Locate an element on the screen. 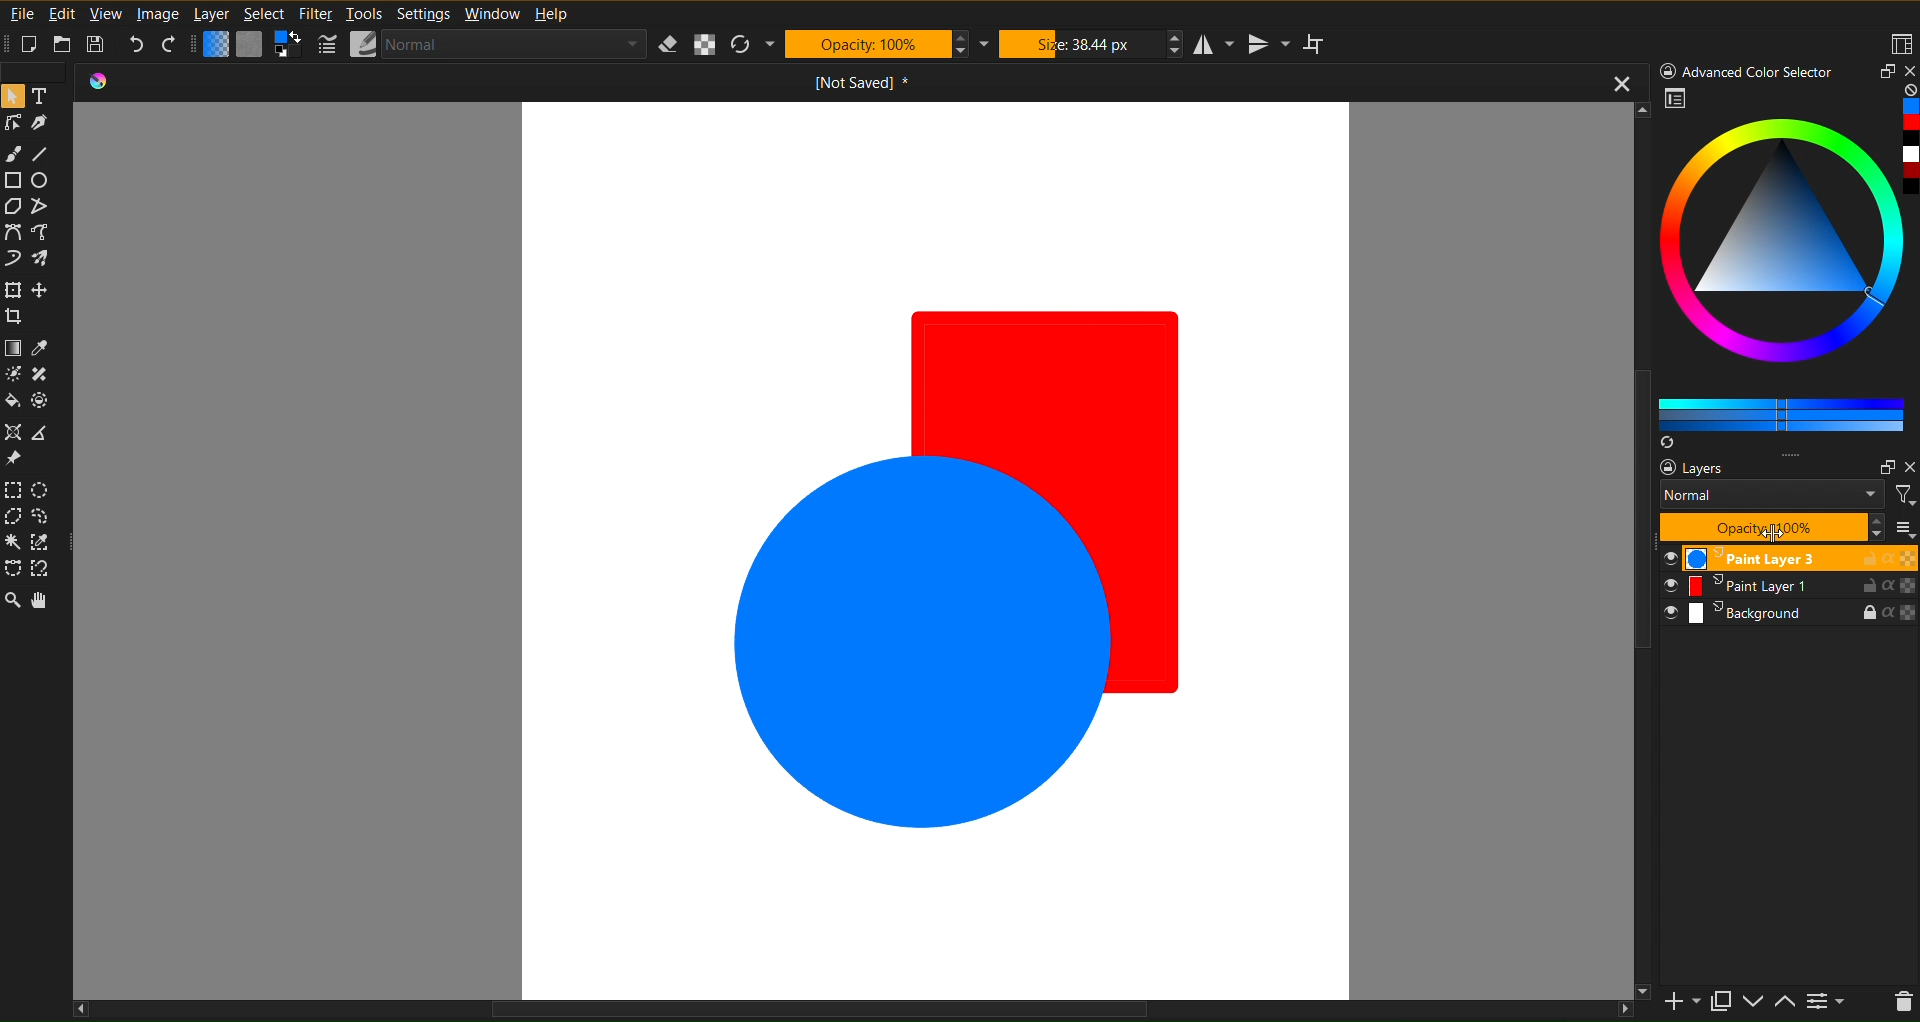 The width and height of the screenshot is (1920, 1022). filter is located at coordinates (1902, 498).